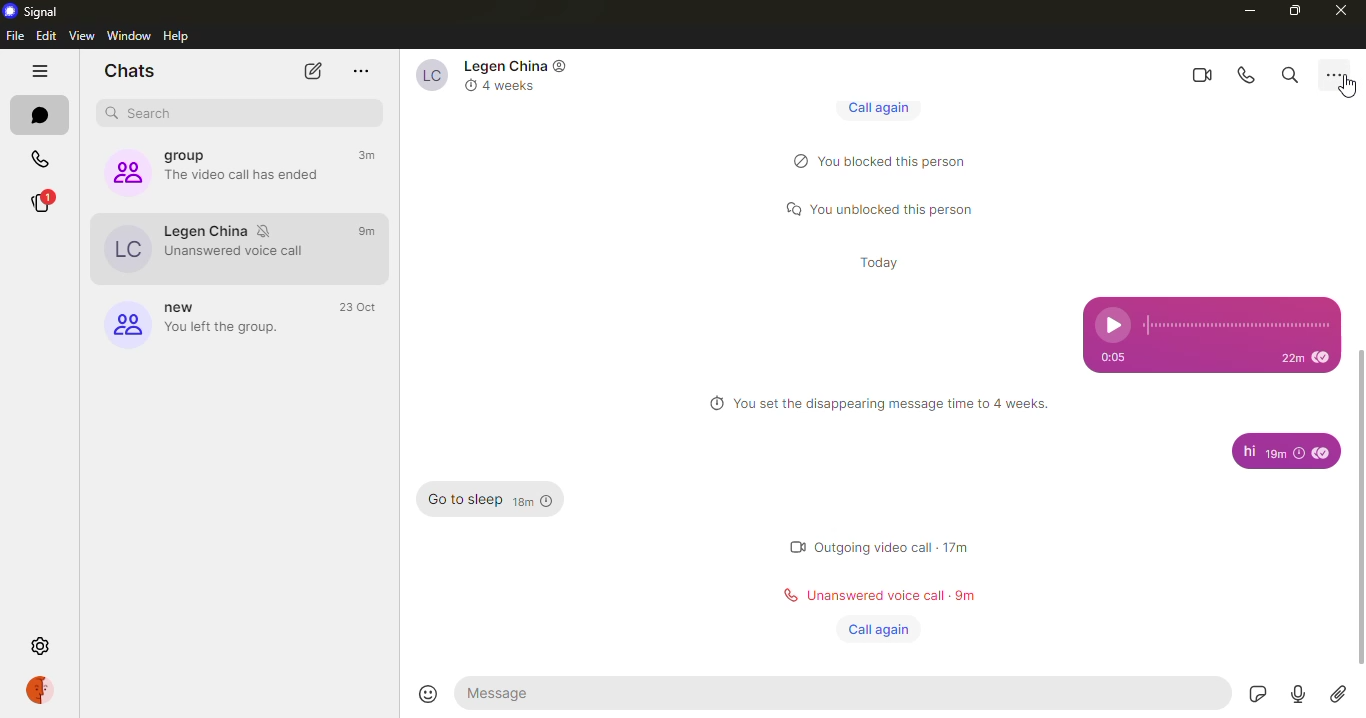 The height and width of the screenshot is (718, 1366). Describe the element at coordinates (34, 160) in the screenshot. I see `calls` at that location.